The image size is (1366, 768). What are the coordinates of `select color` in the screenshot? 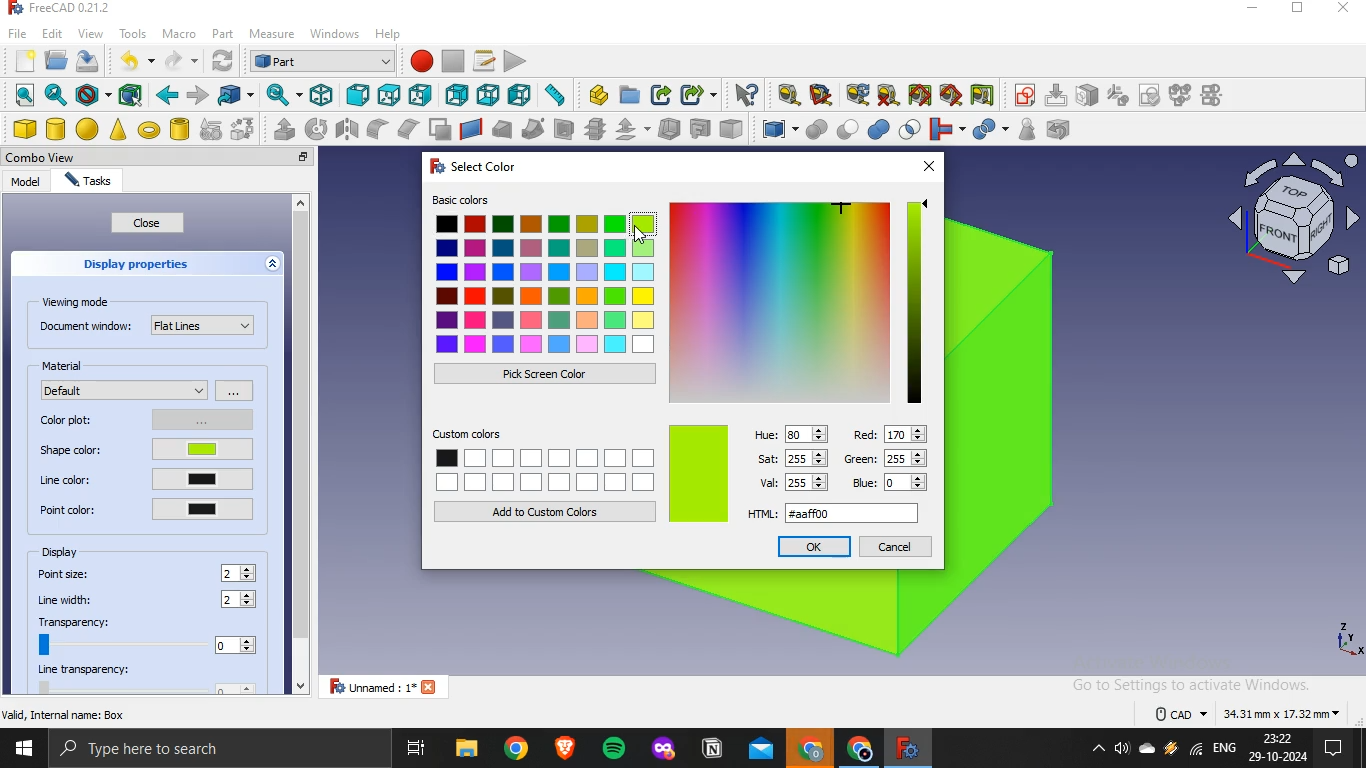 It's located at (468, 164).